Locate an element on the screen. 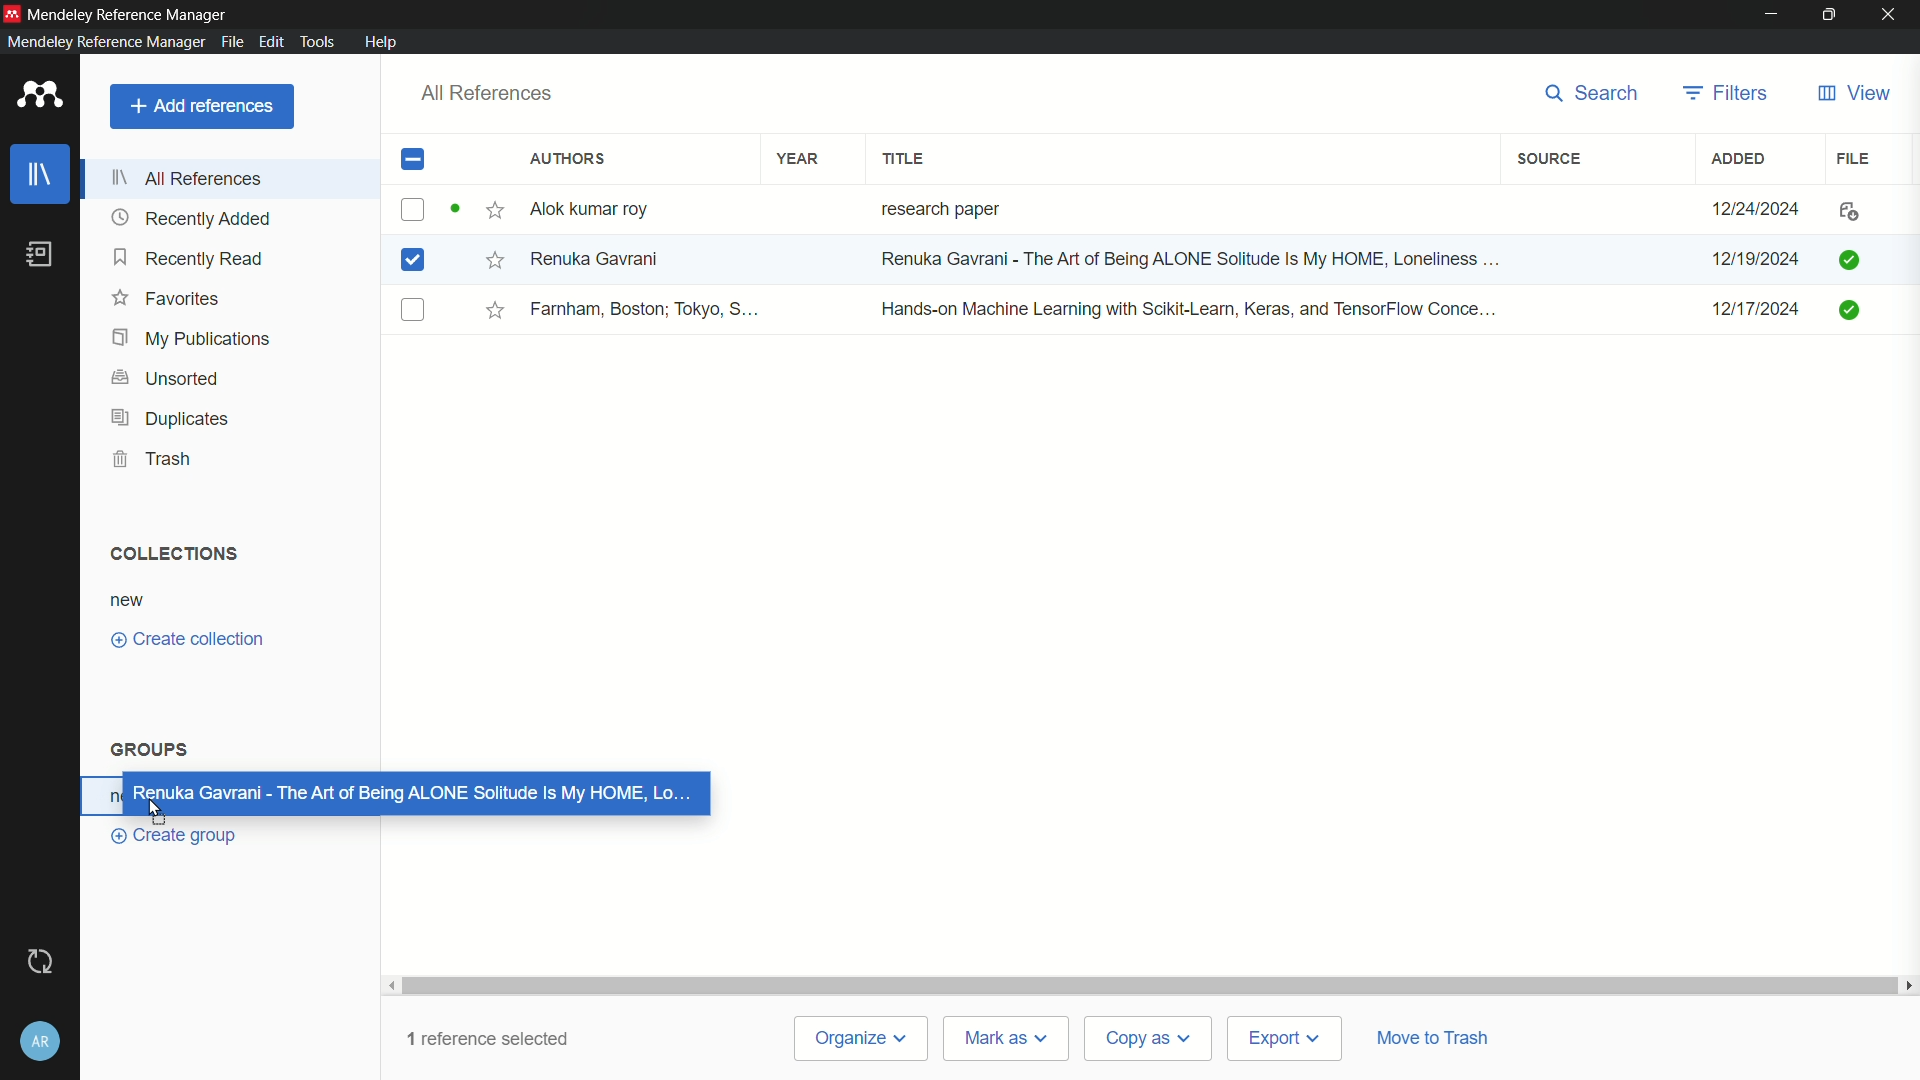  Date is located at coordinates (1753, 260).